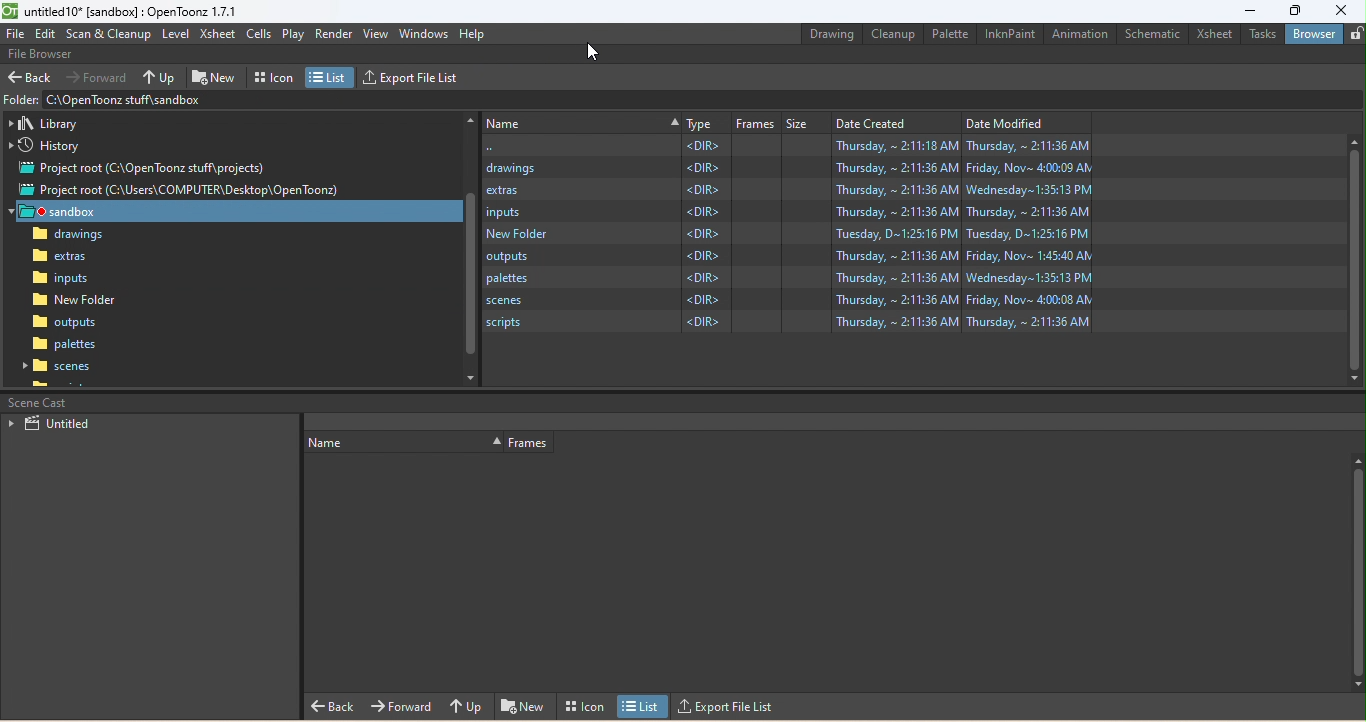 The width and height of the screenshot is (1366, 722). Describe the element at coordinates (1021, 124) in the screenshot. I see `Date modified` at that location.